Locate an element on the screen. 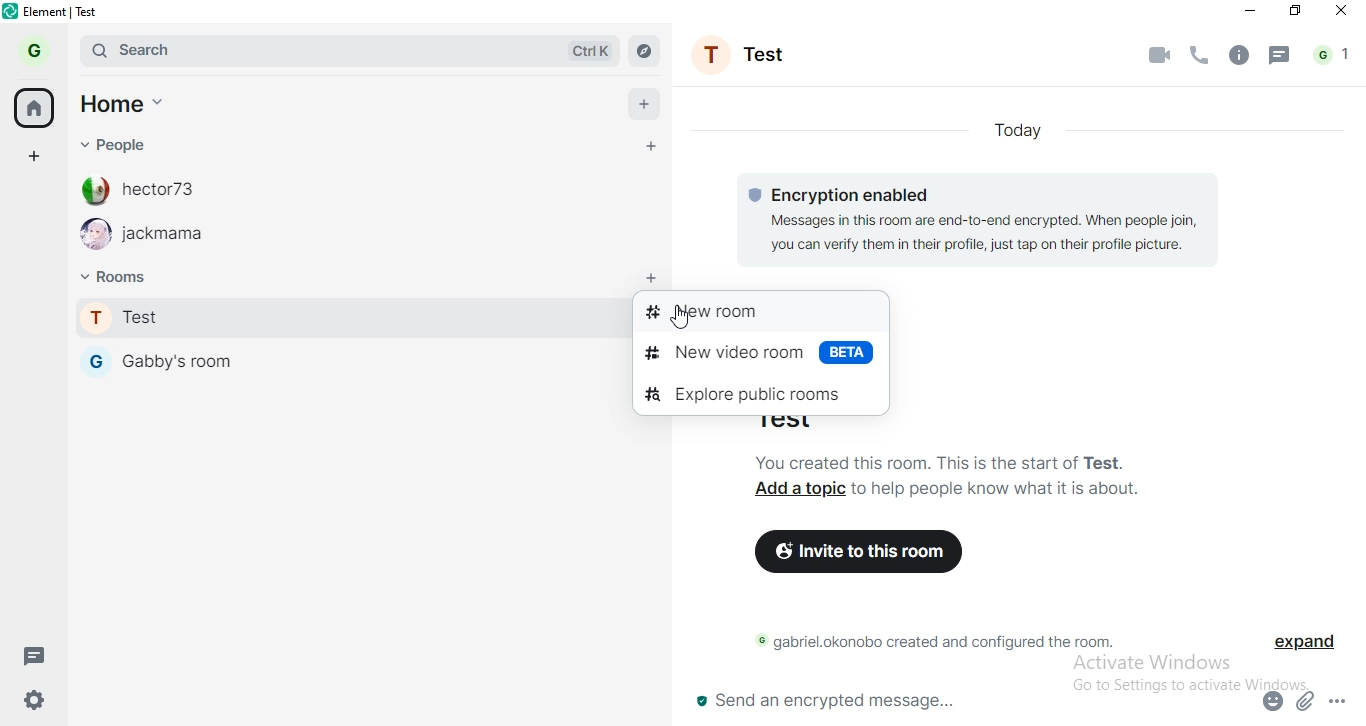 This screenshot has width=1366, height=726. restore is located at coordinates (1297, 11).